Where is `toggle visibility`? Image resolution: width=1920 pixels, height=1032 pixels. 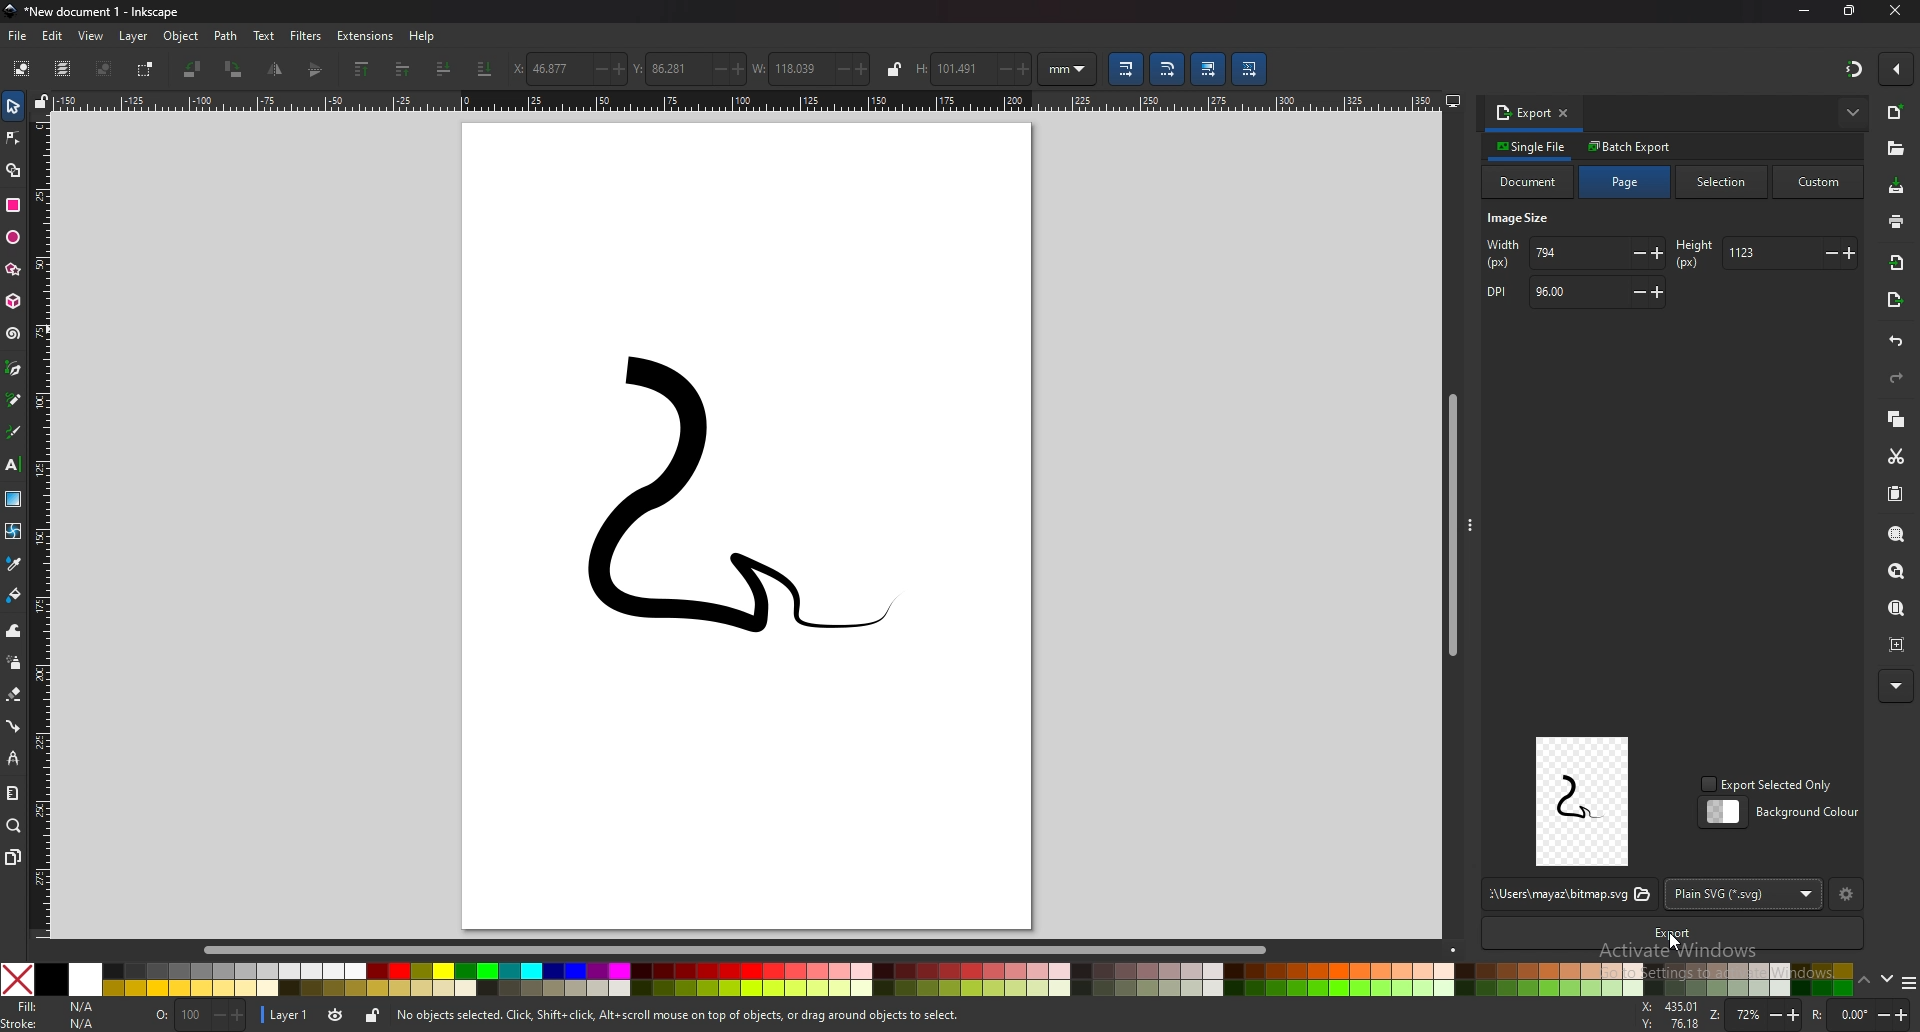
toggle visibility is located at coordinates (335, 1015).